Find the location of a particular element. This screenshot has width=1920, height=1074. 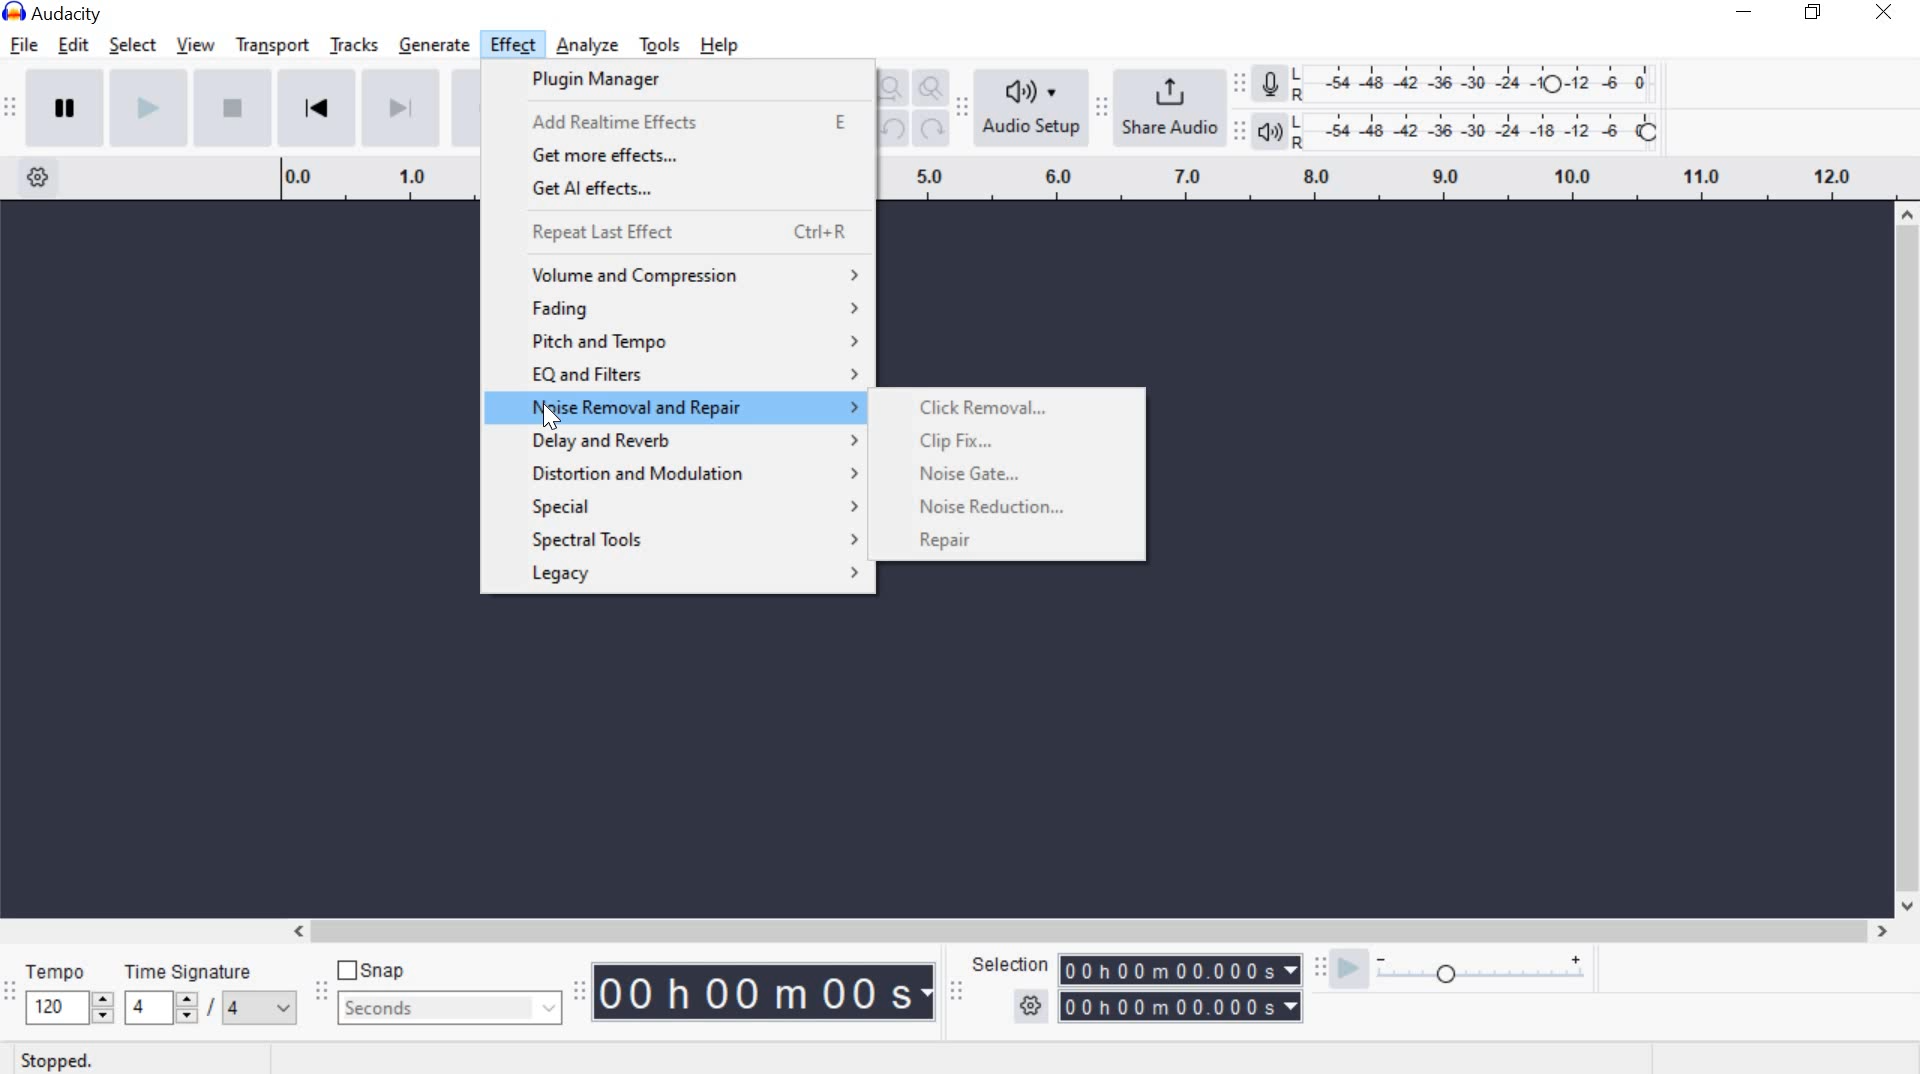

undo is located at coordinates (894, 128).